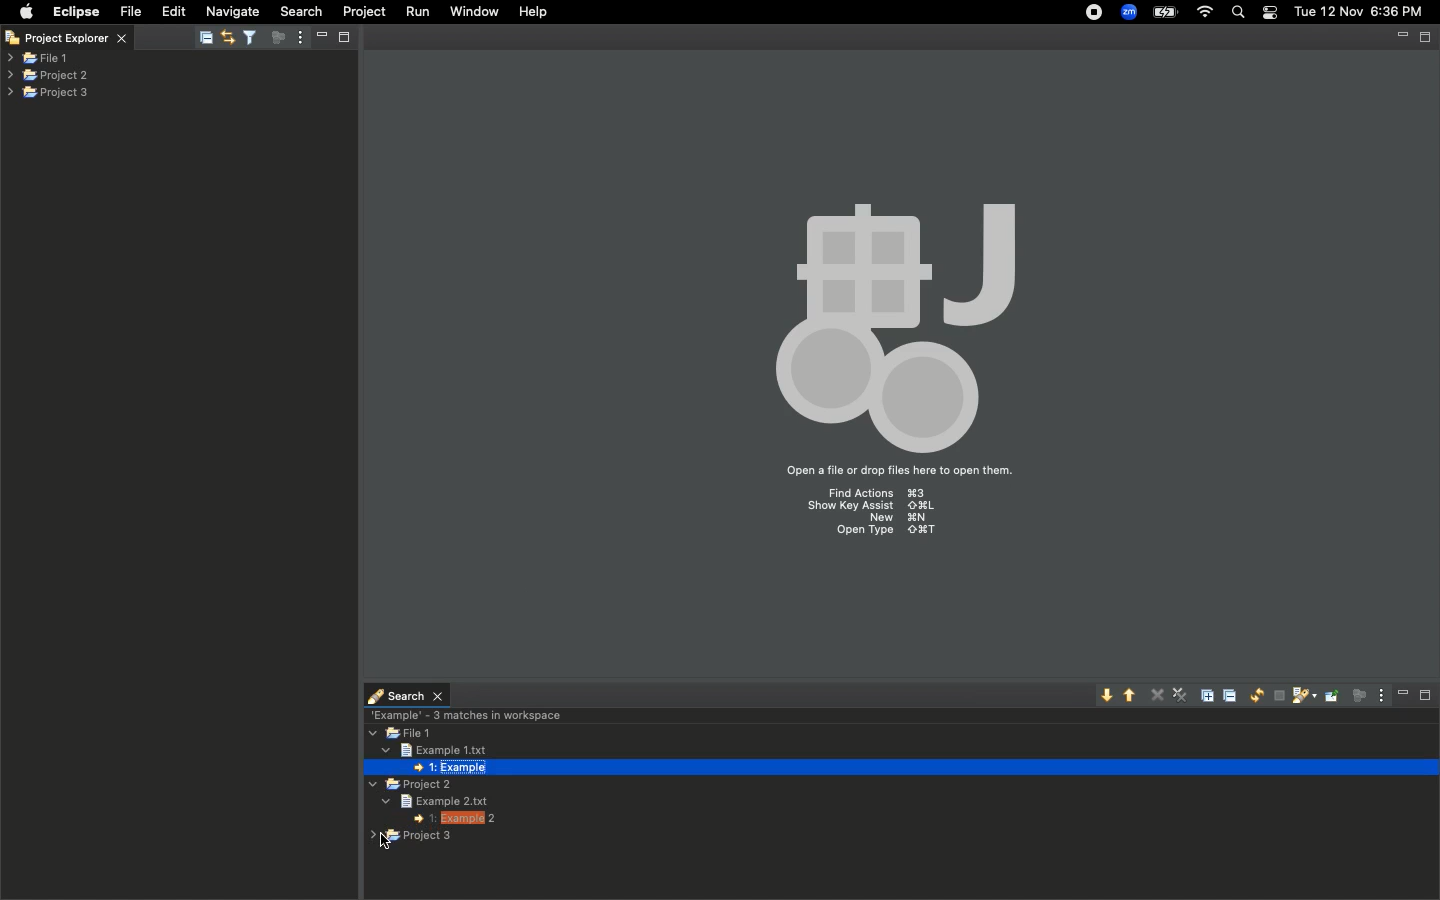 This screenshot has width=1440, height=900. What do you see at coordinates (1302, 696) in the screenshot?
I see `Show previous searches` at bounding box center [1302, 696].